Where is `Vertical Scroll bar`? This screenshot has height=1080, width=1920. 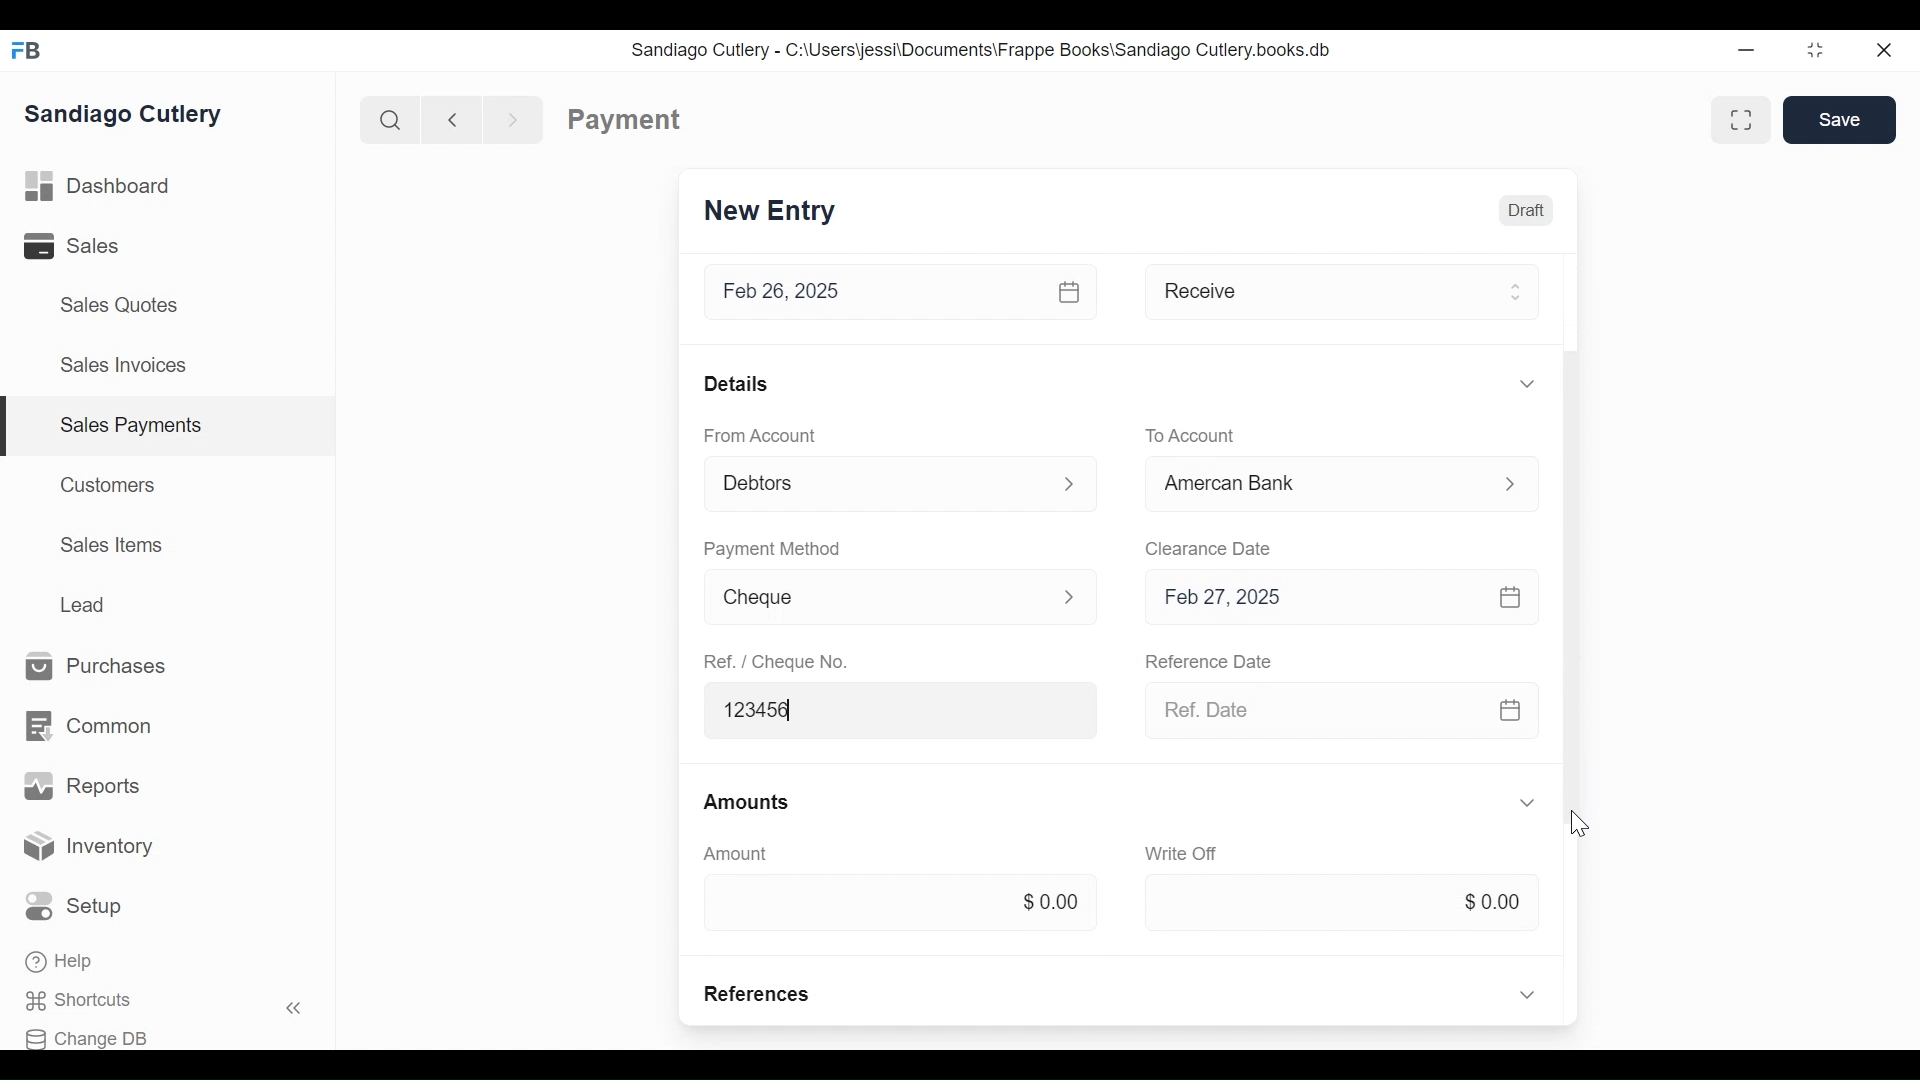
Vertical Scroll bar is located at coordinates (1568, 493).